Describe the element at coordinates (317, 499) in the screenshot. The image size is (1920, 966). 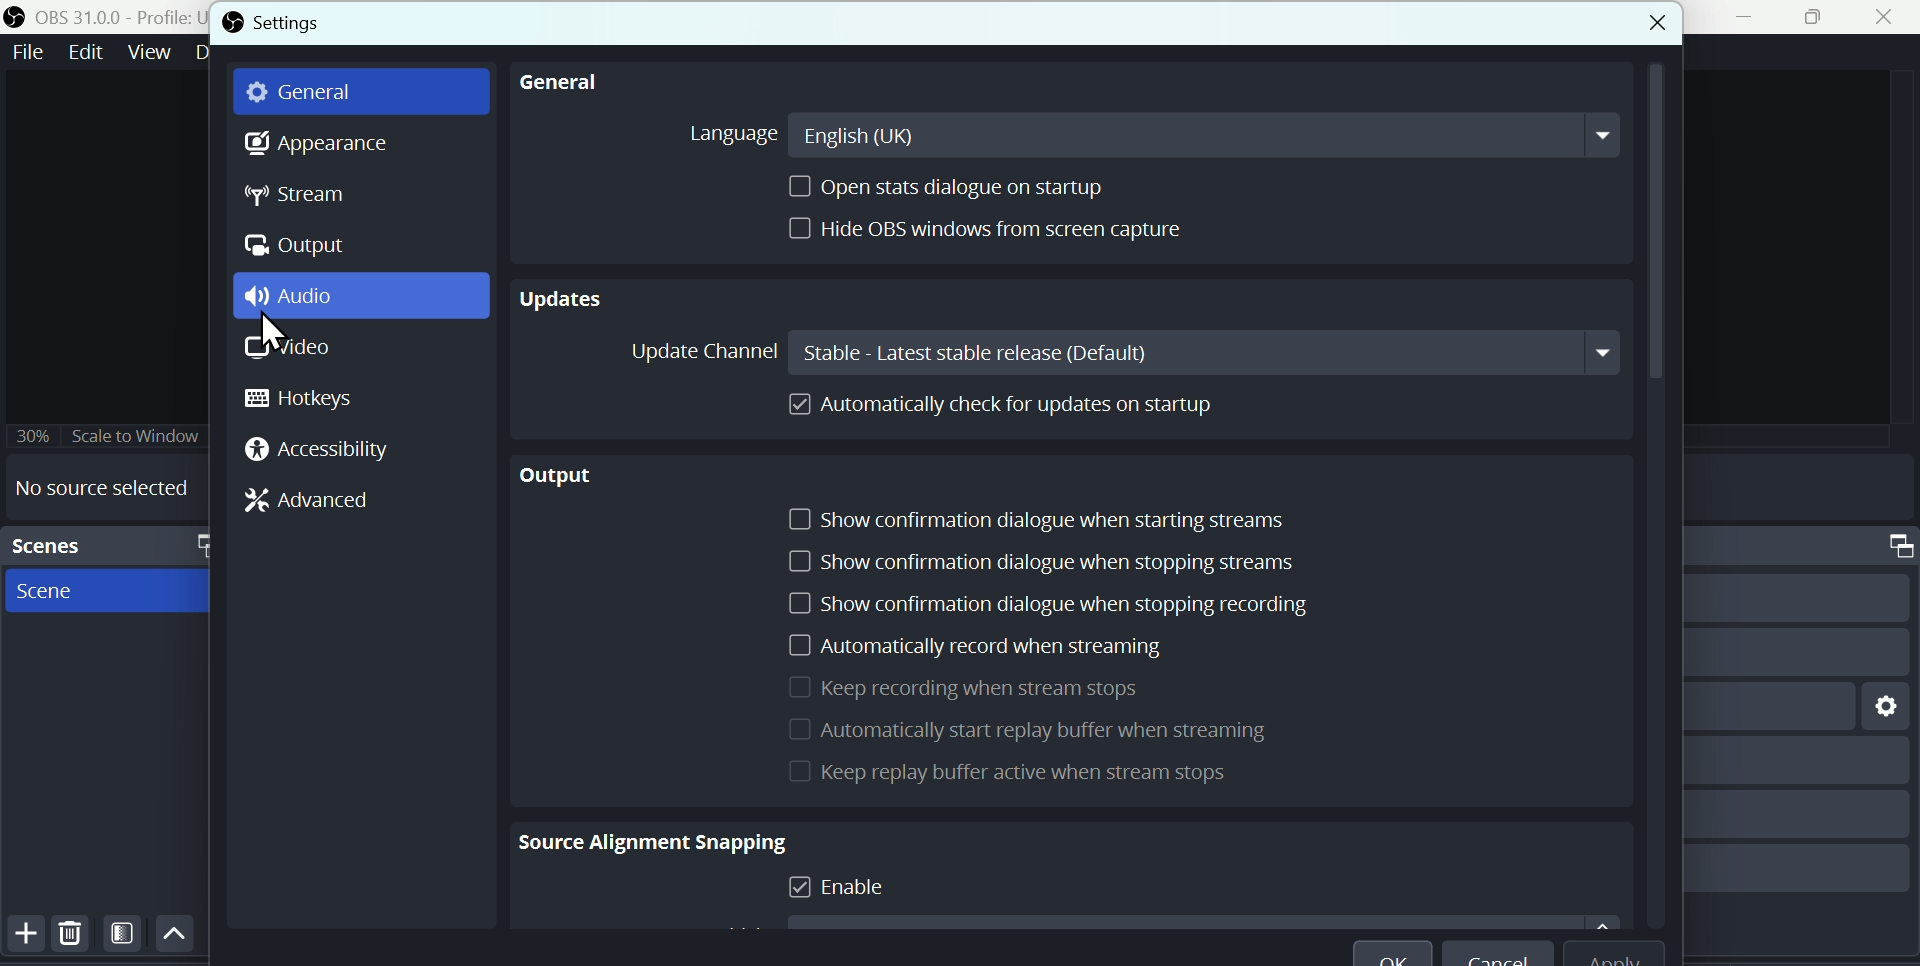
I see `Advanced` at that location.